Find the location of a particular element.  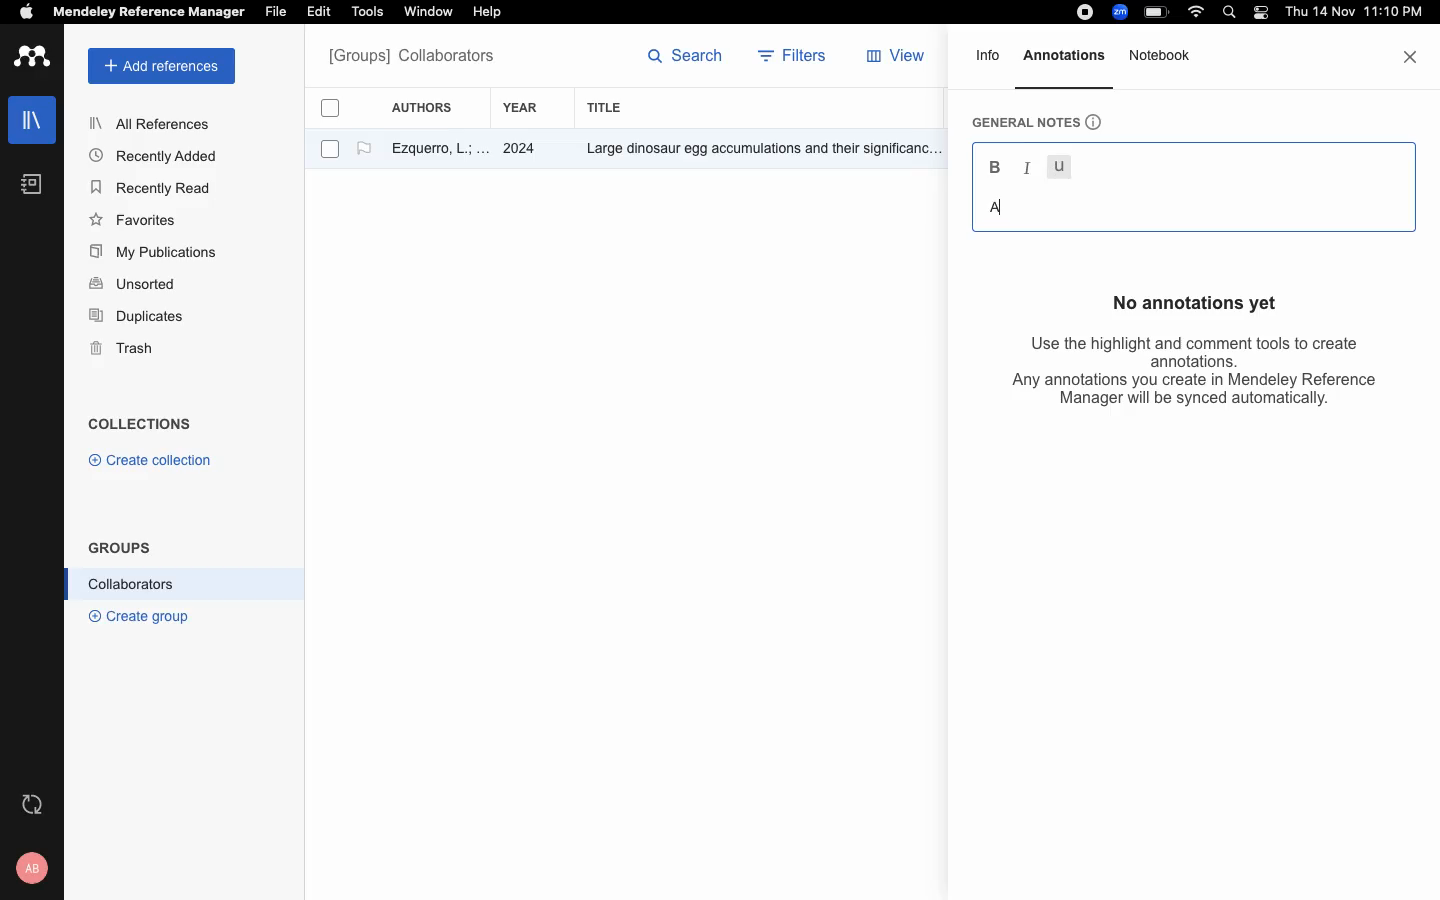

italic is located at coordinates (1026, 165).